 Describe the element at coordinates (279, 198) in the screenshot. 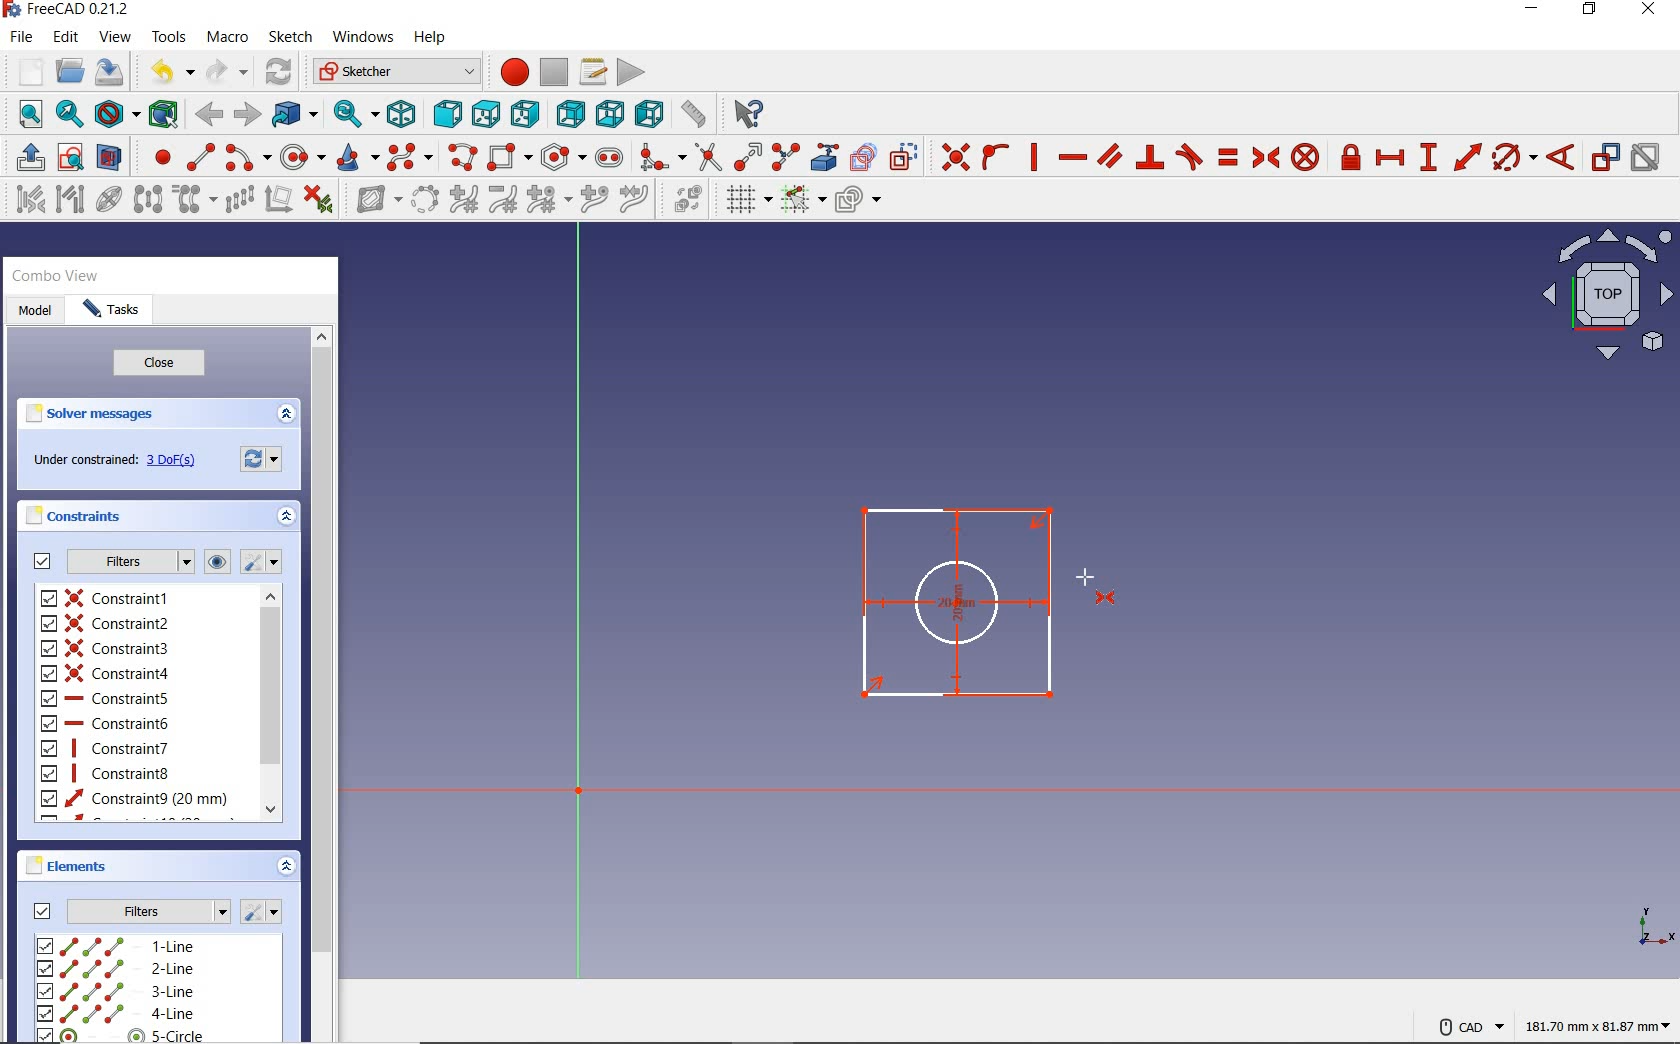

I see `remove axes alignment` at that location.